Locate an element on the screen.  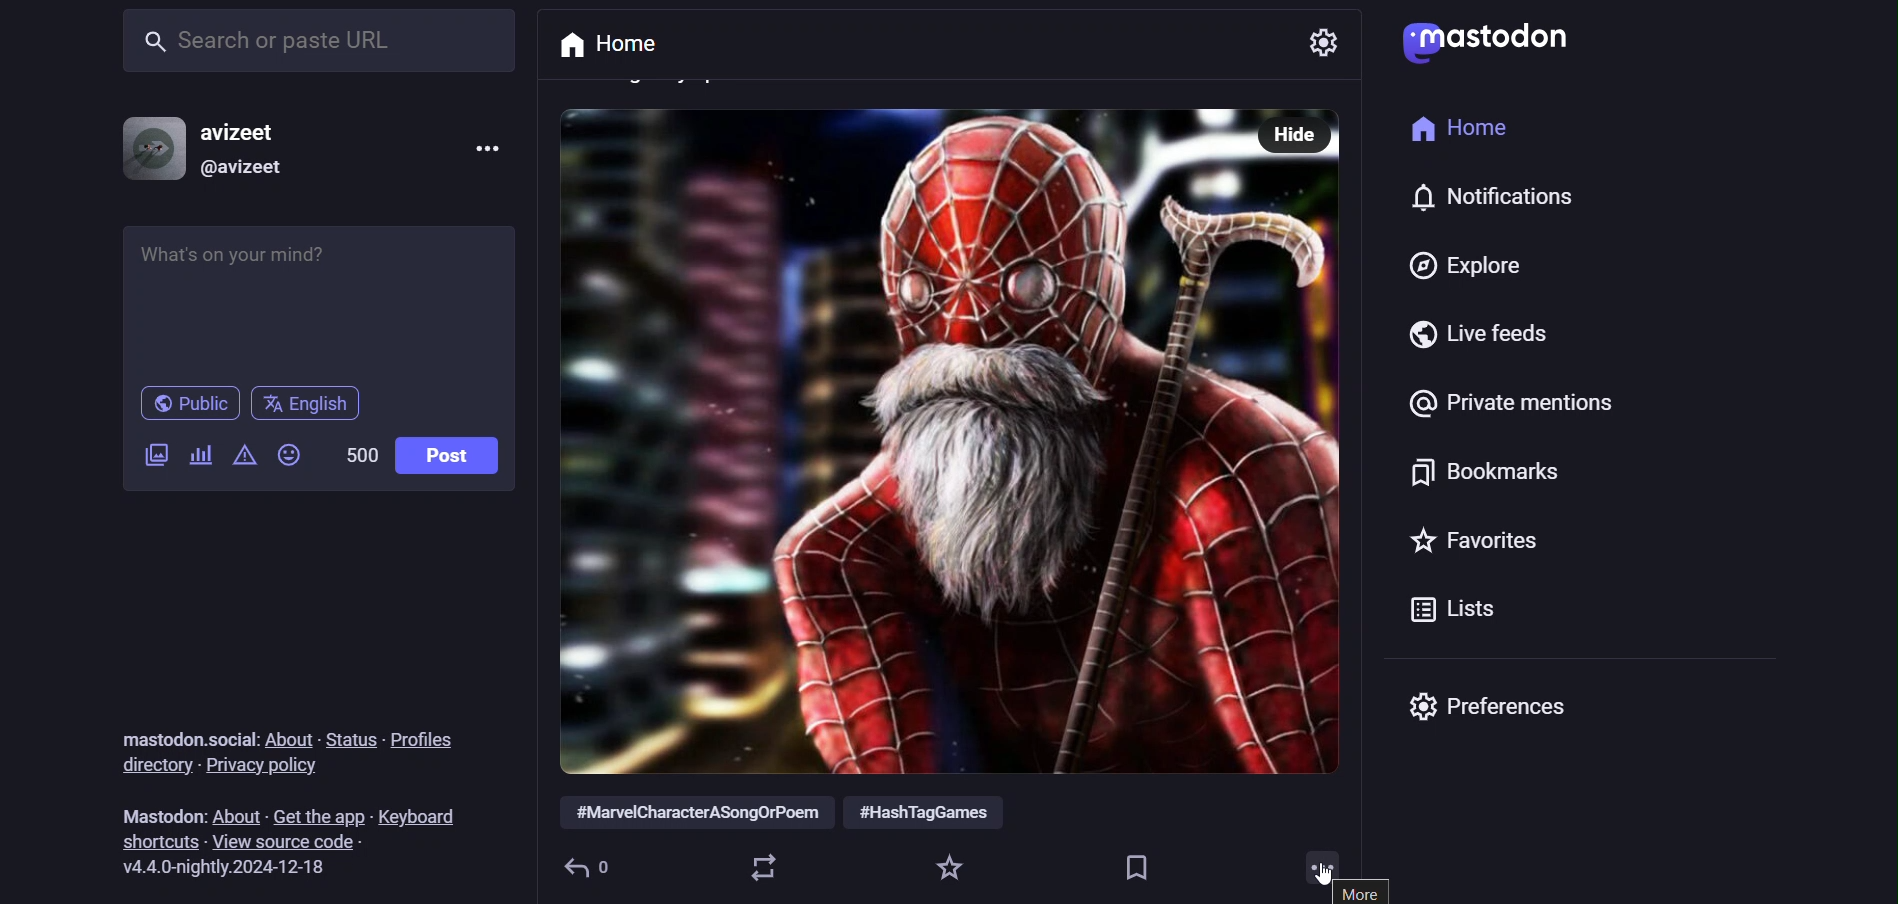
post picture is located at coordinates (901, 441).